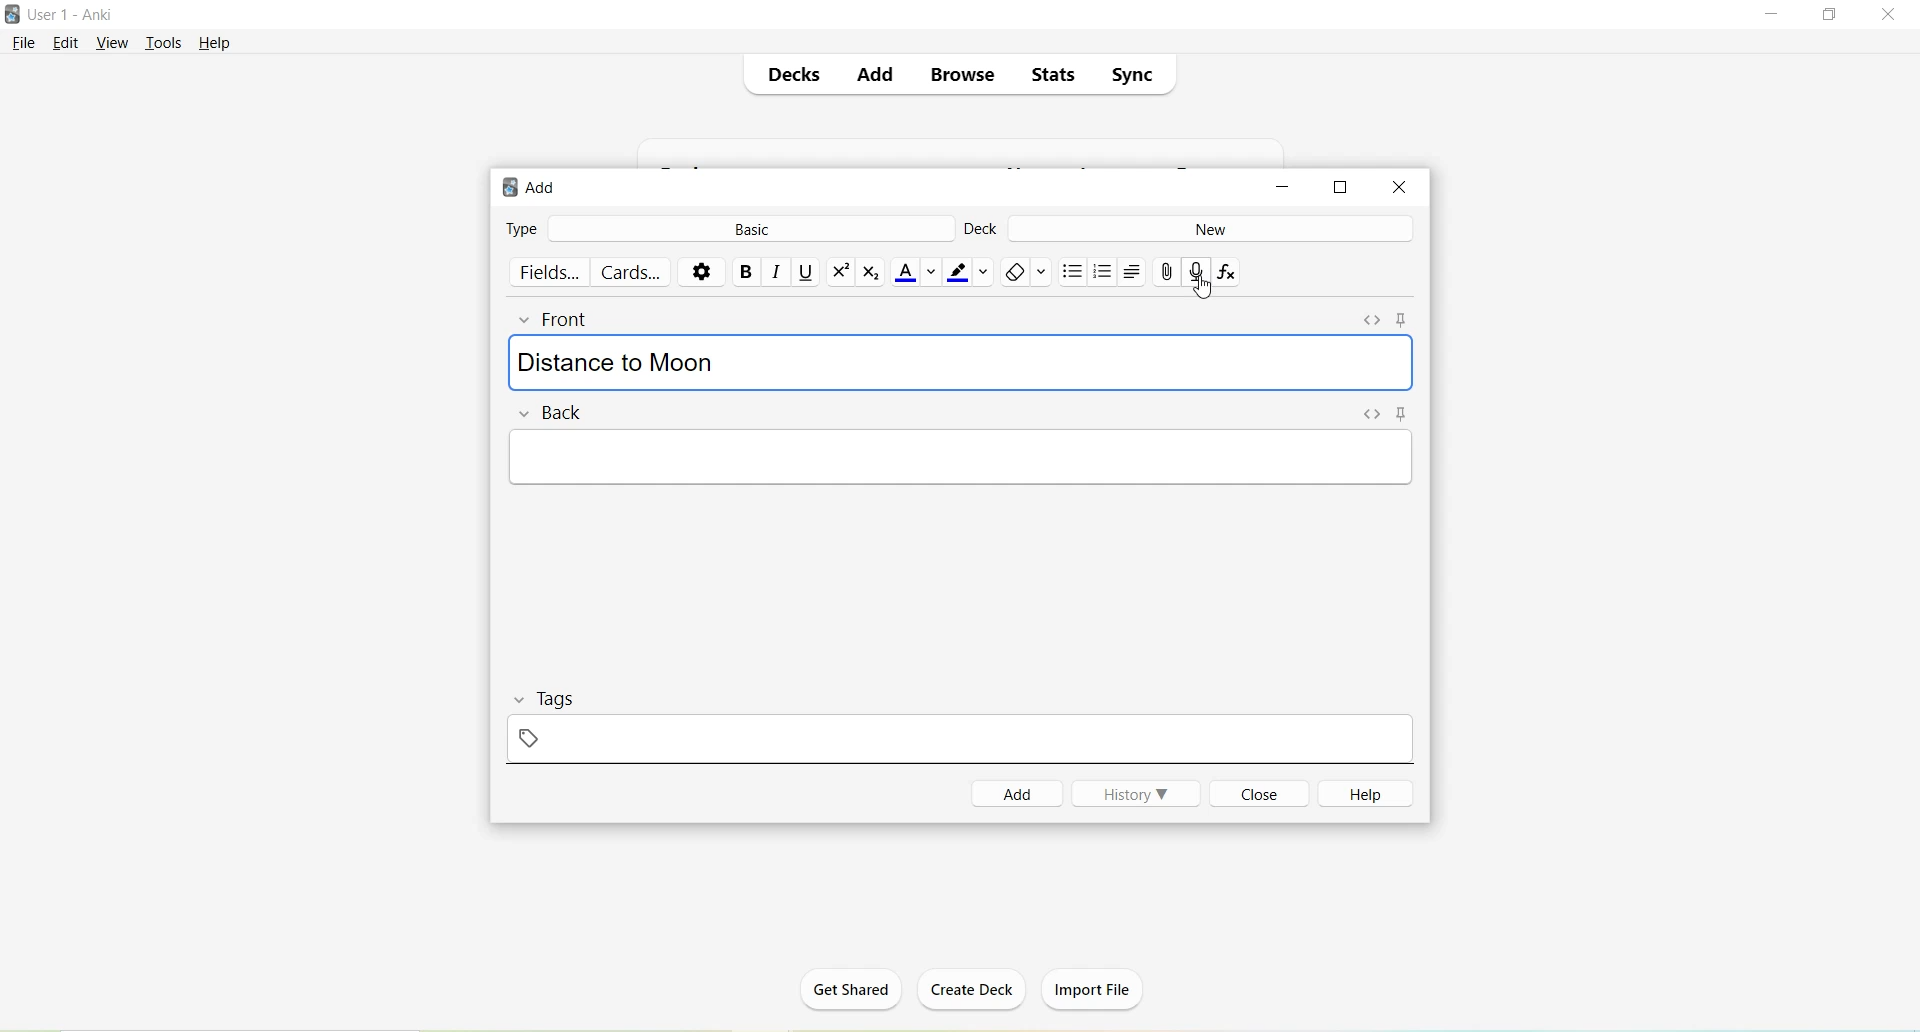 The height and width of the screenshot is (1032, 1920). Describe the element at coordinates (71, 44) in the screenshot. I see `Edit` at that location.